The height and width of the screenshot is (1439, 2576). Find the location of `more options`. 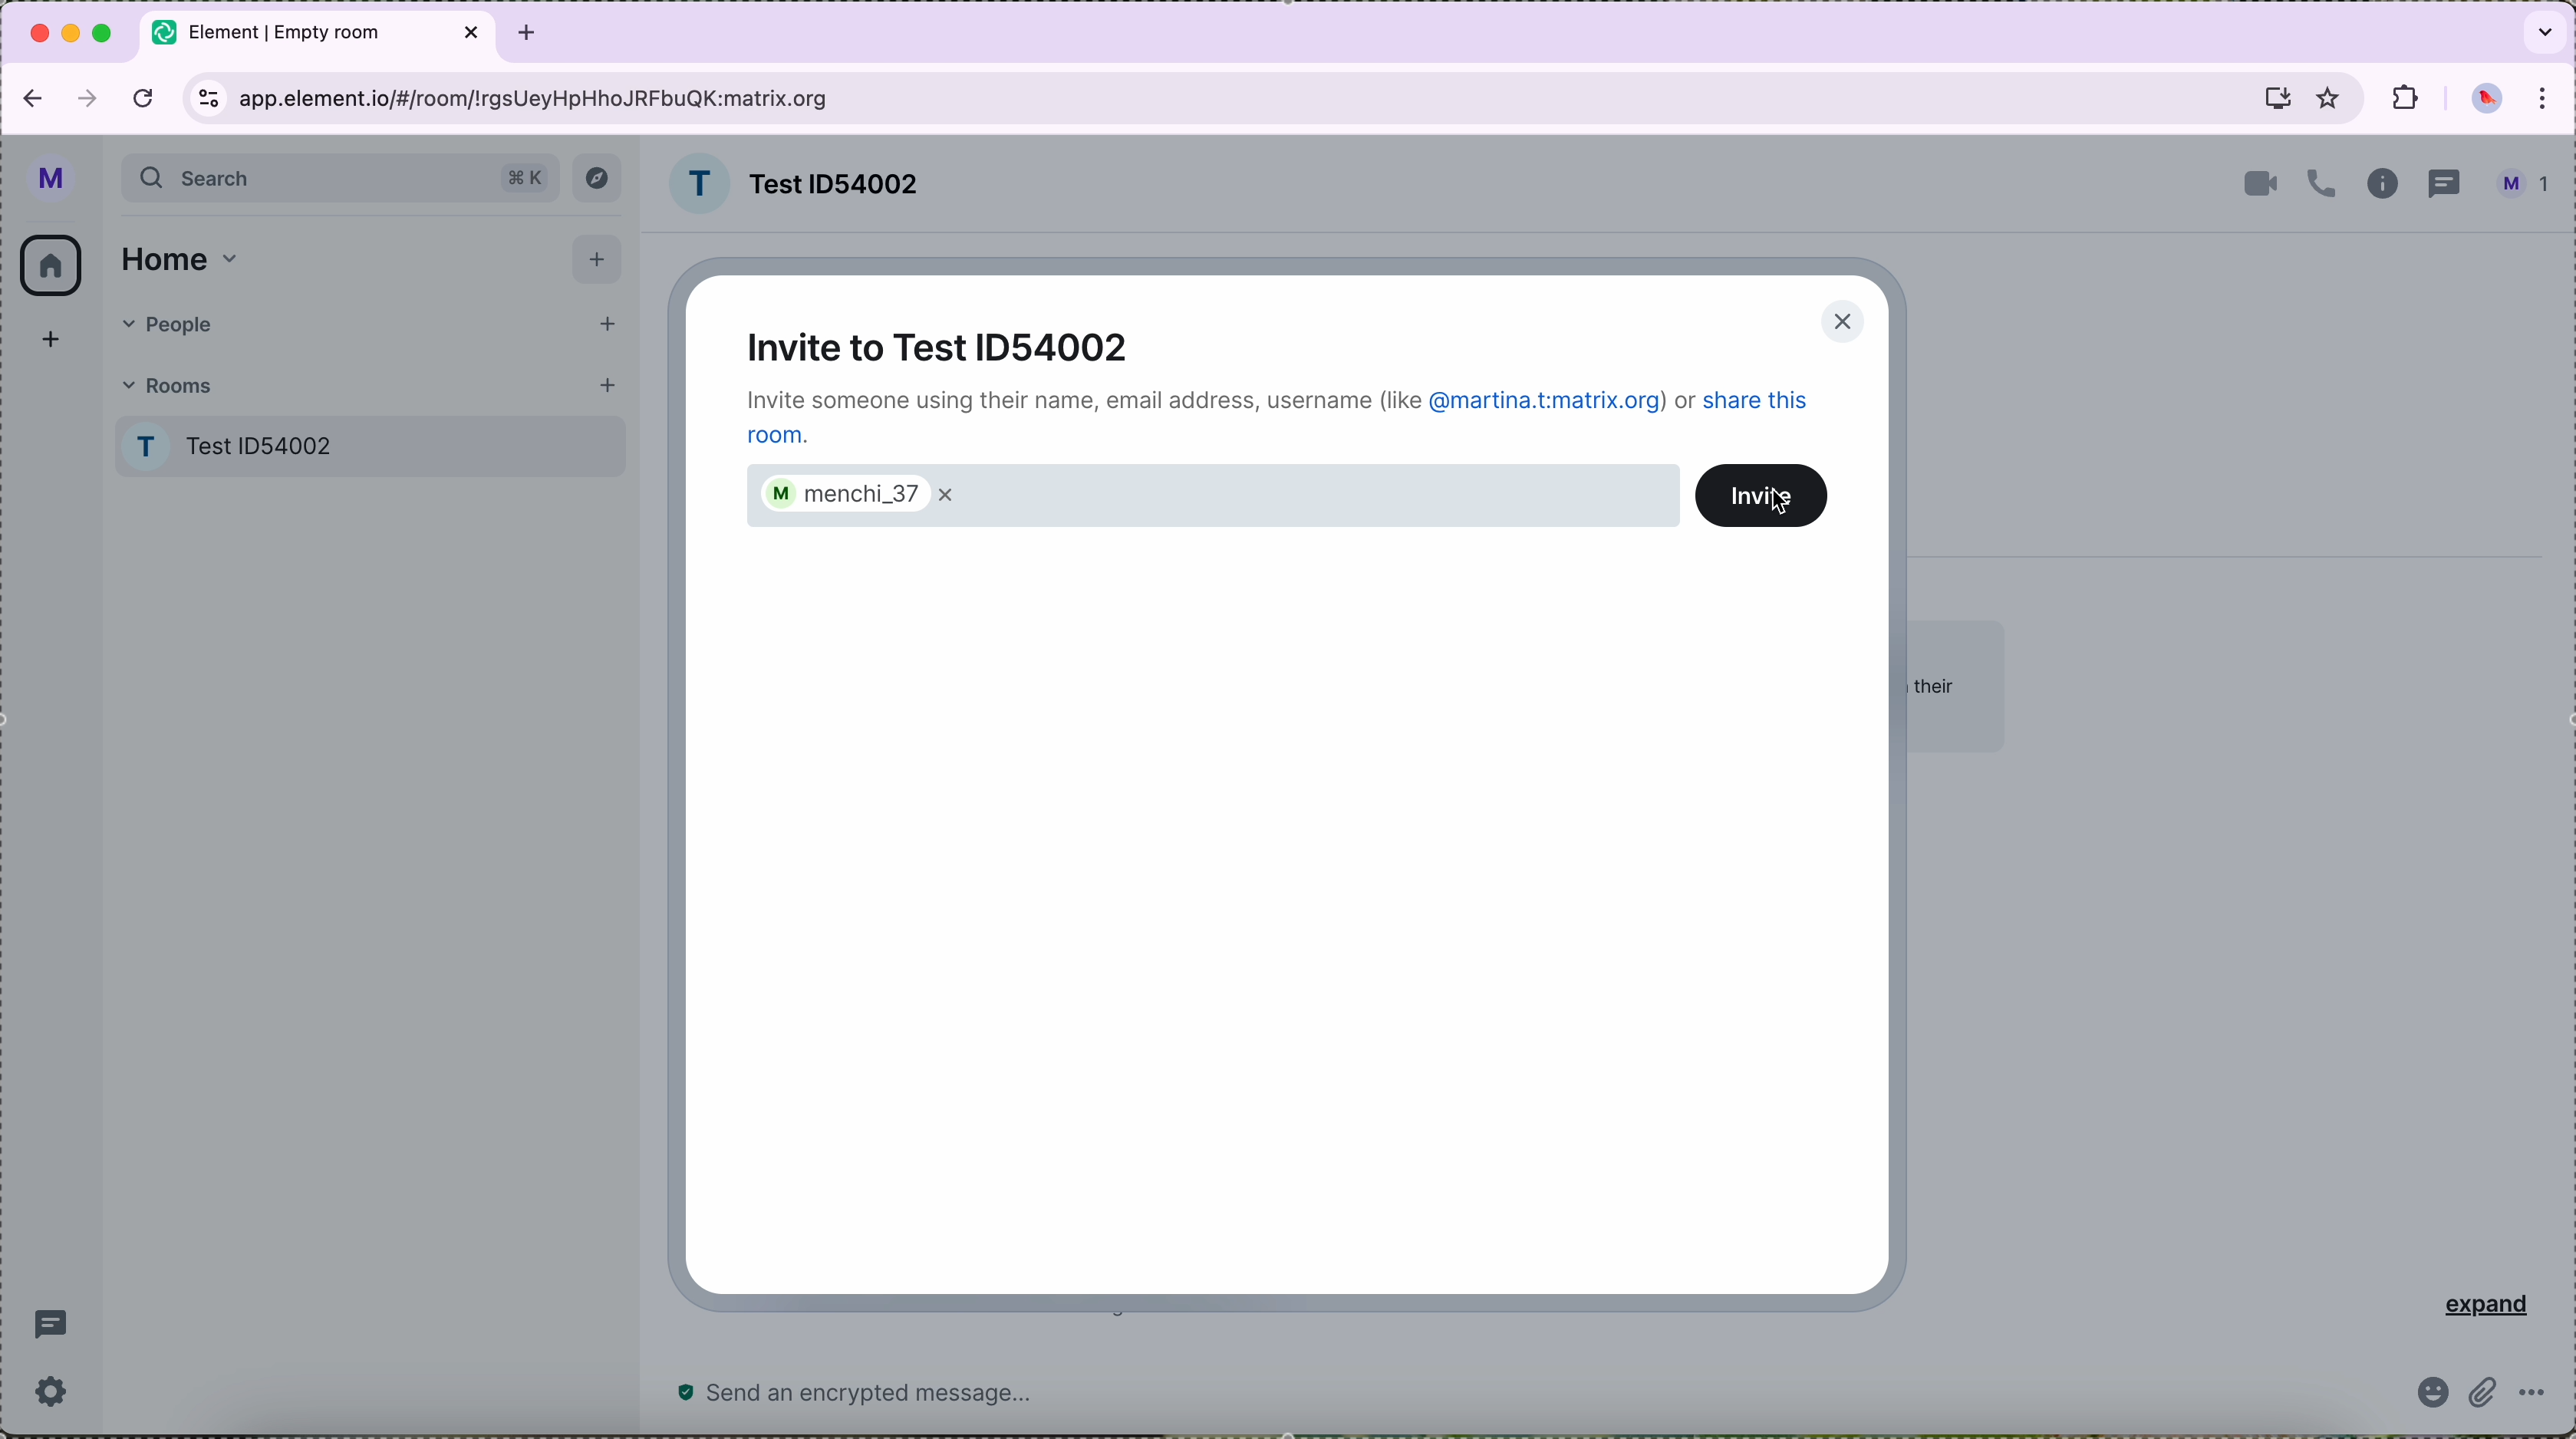

more options is located at coordinates (2534, 1395).